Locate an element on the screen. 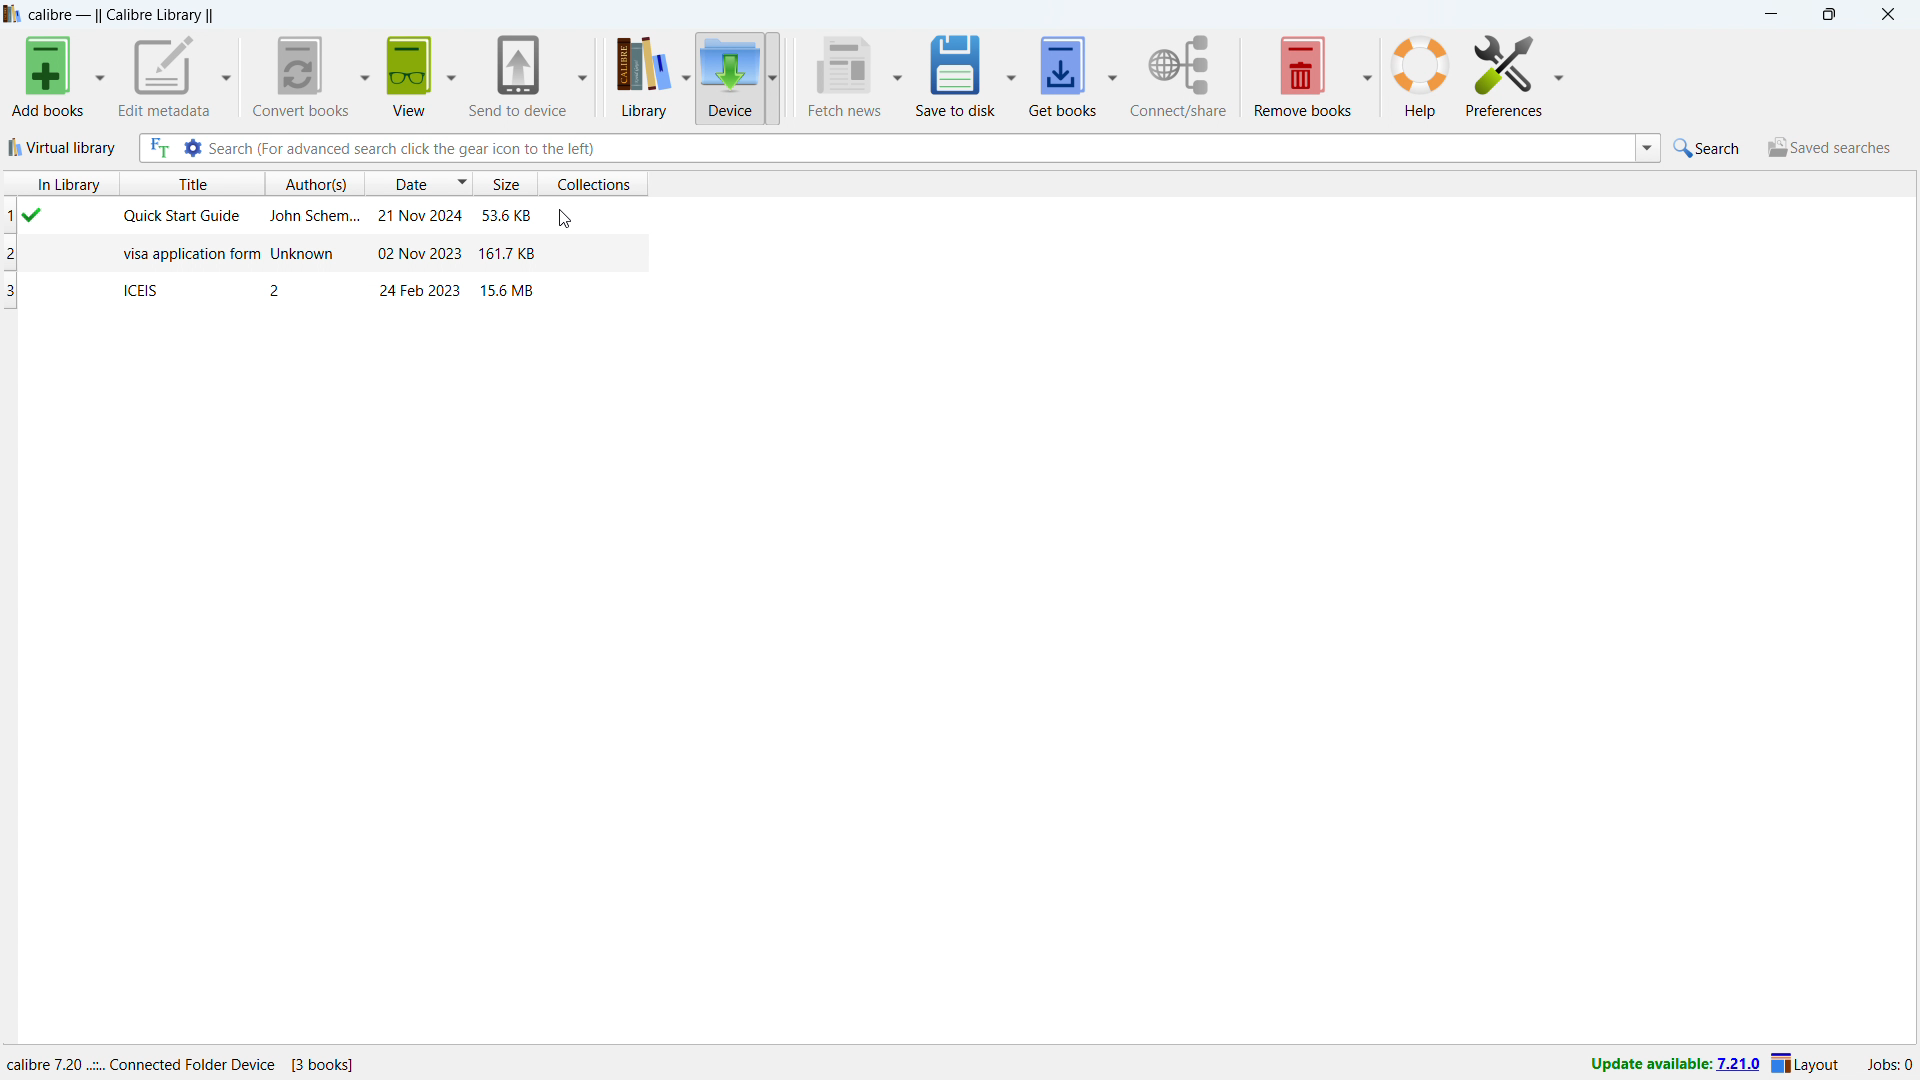  logo is located at coordinates (13, 14).